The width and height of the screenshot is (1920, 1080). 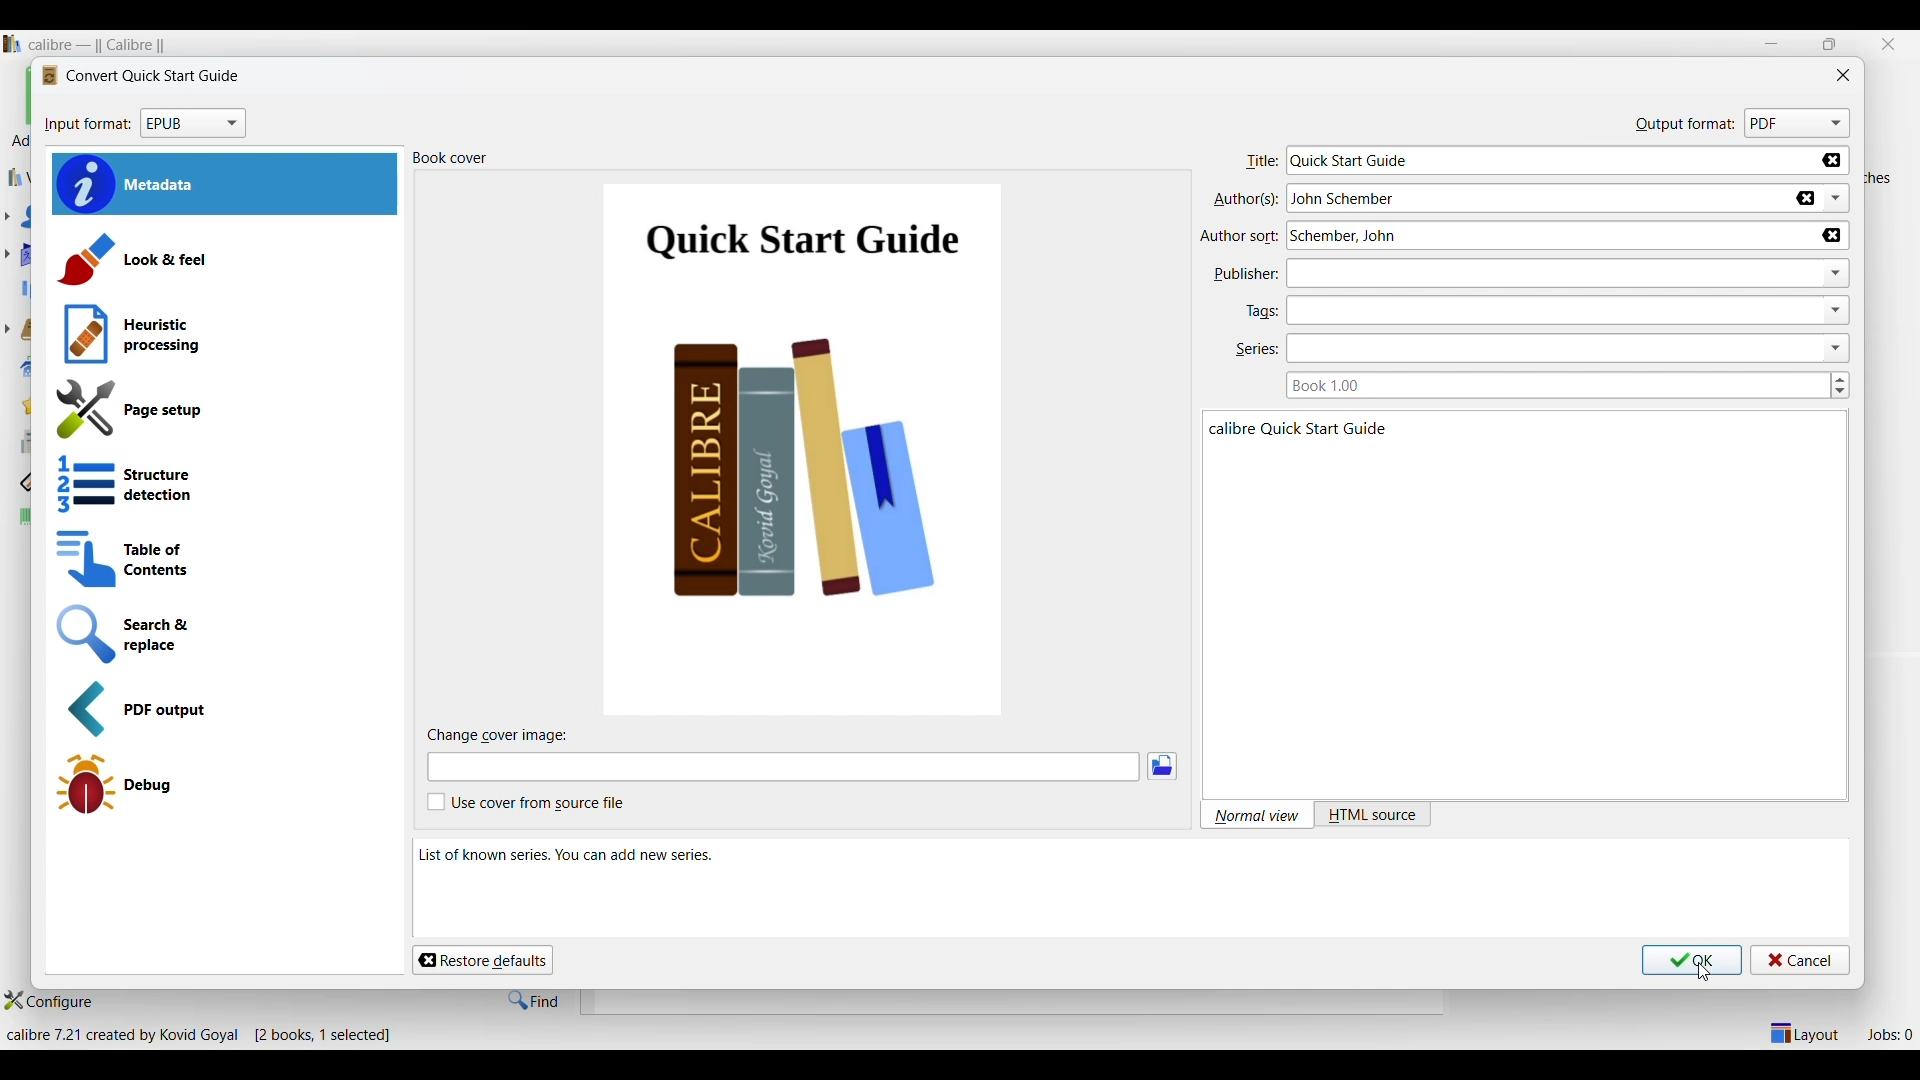 I want to click on Cover of current book, so click(x=806, y=447).